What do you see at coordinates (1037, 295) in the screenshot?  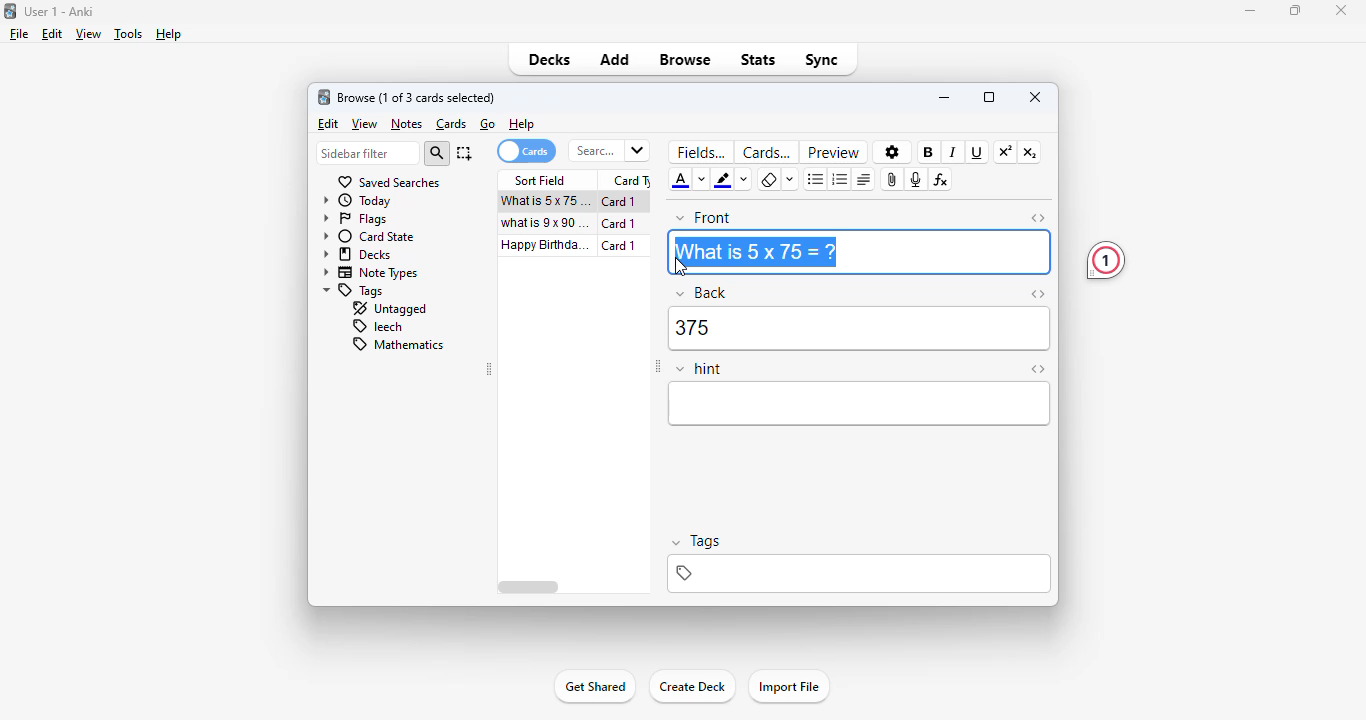 I see `toggle HTML editor` at bounding box center [1037, 295].